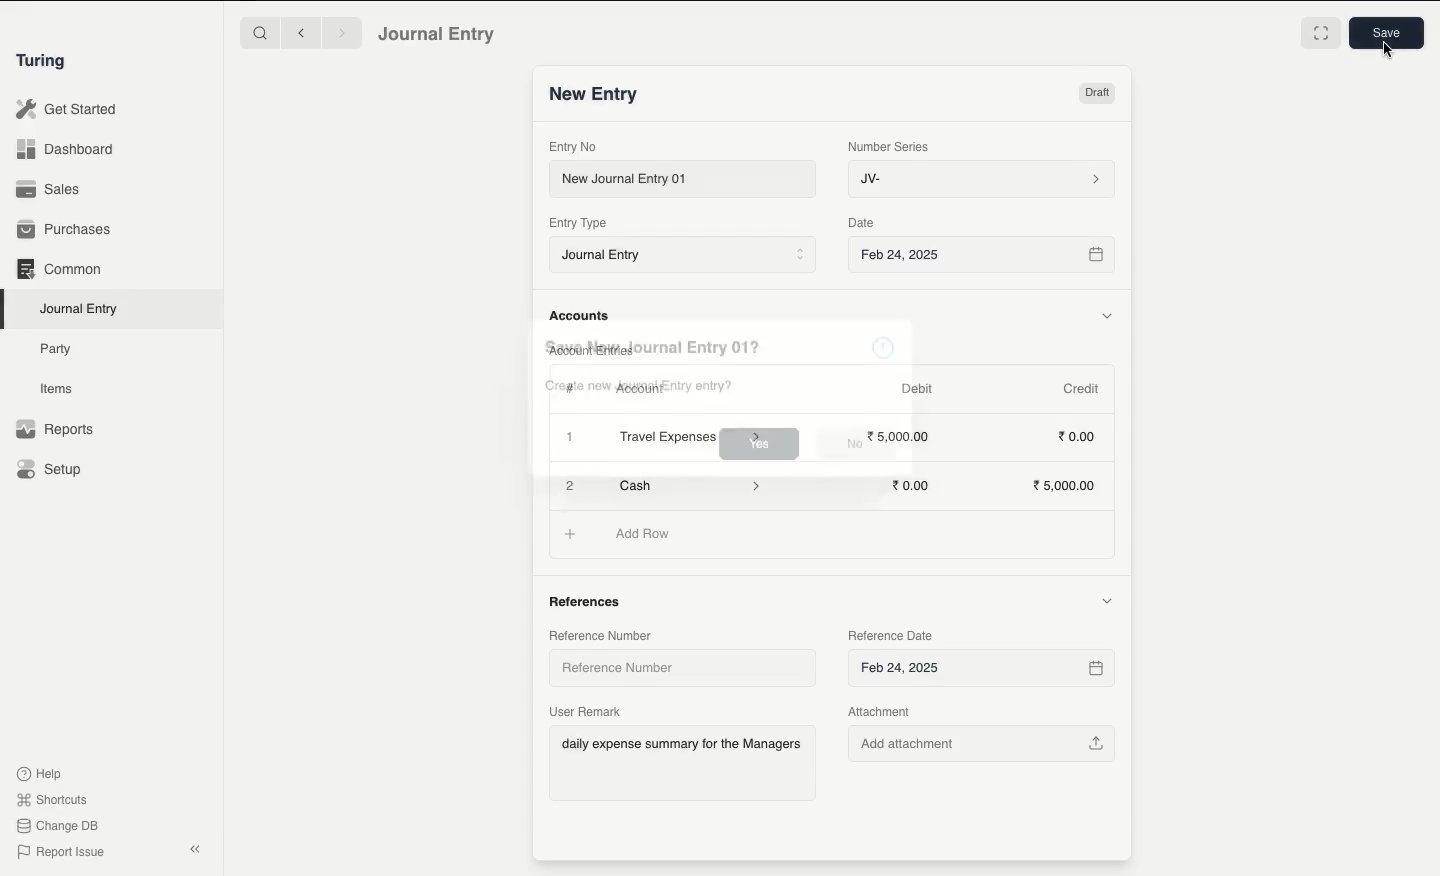 This screenshot has height=876, width=1440. I want to click on Debit, so click(917, 389).